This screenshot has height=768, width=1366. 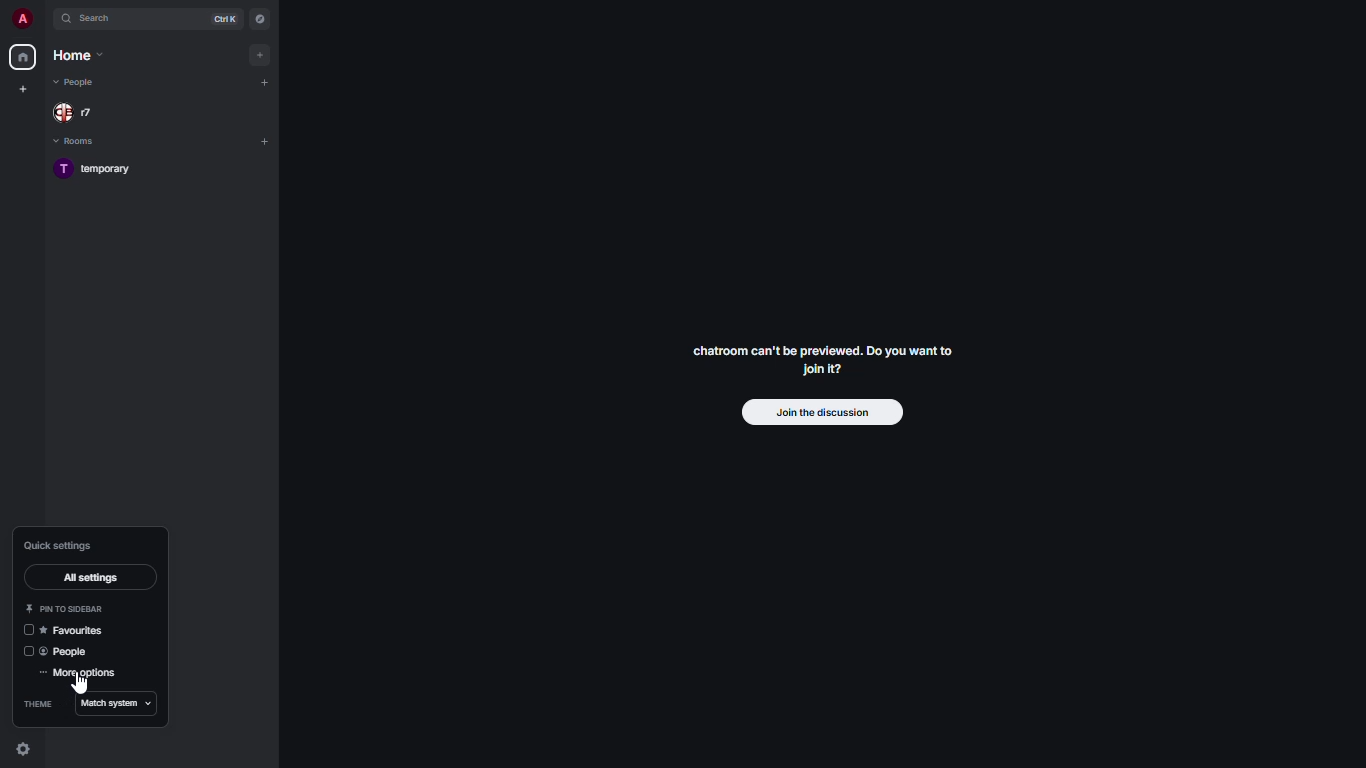 I want to click on add, so click(x=264, y=140).